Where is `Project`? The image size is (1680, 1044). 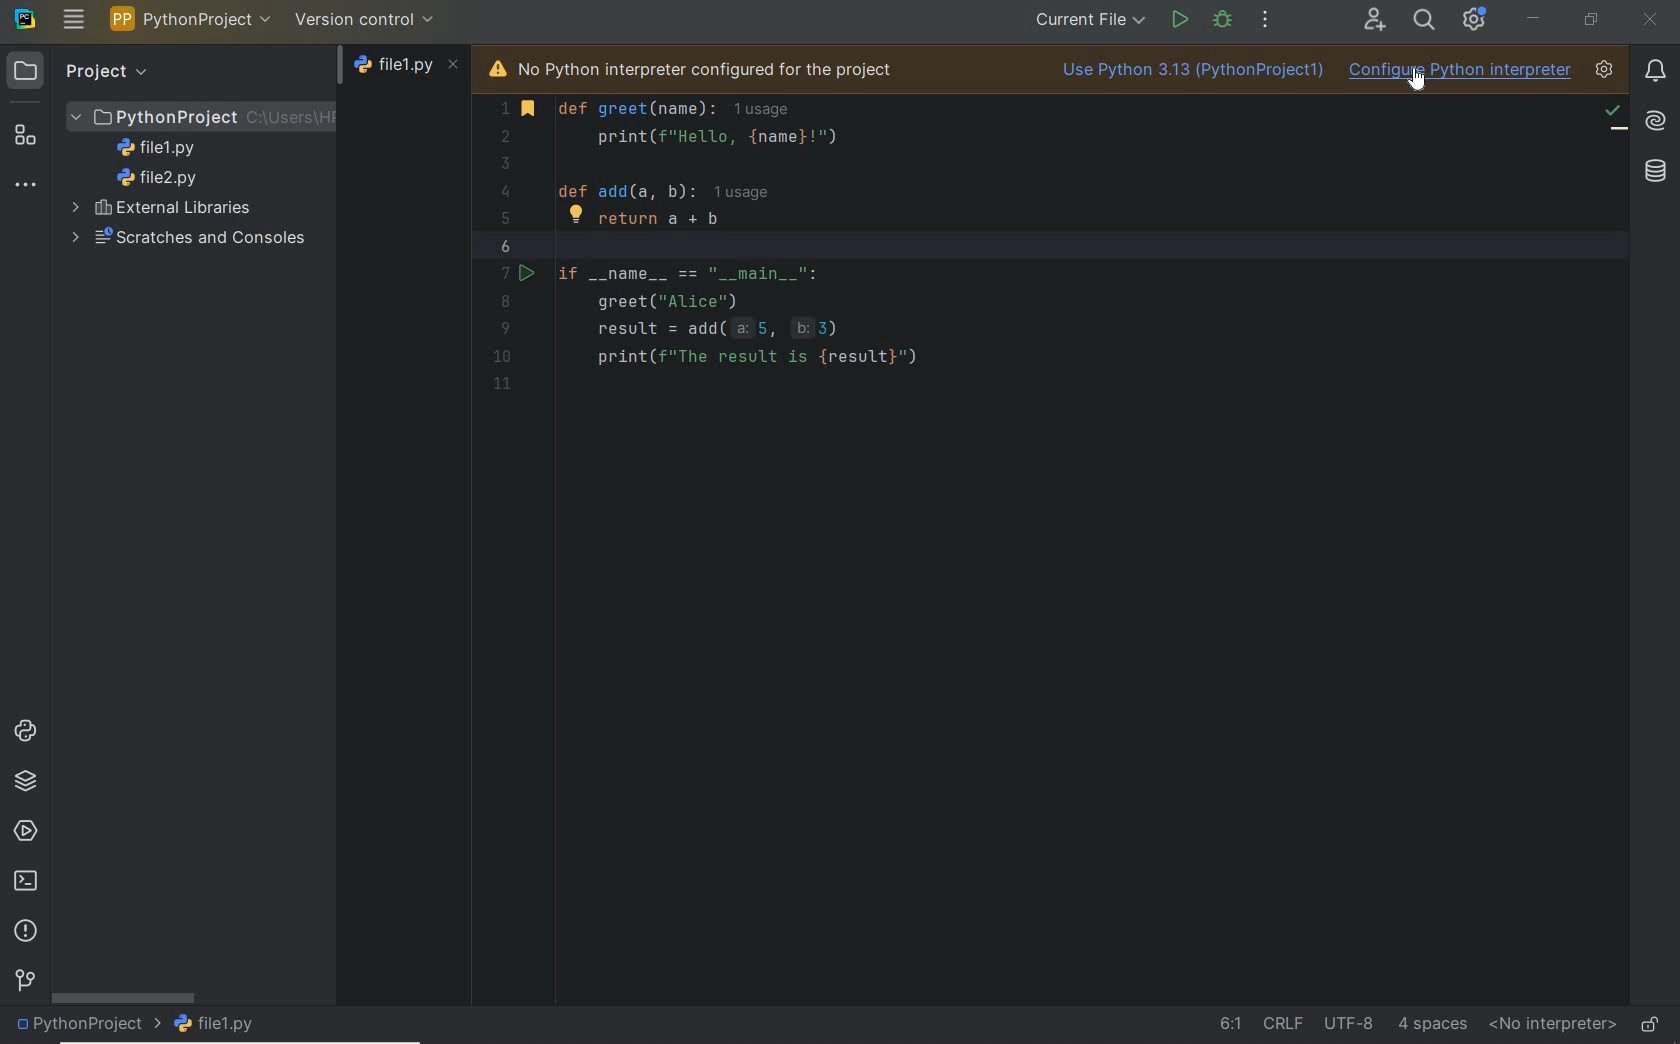
Project is located at coordinates (82, 70).